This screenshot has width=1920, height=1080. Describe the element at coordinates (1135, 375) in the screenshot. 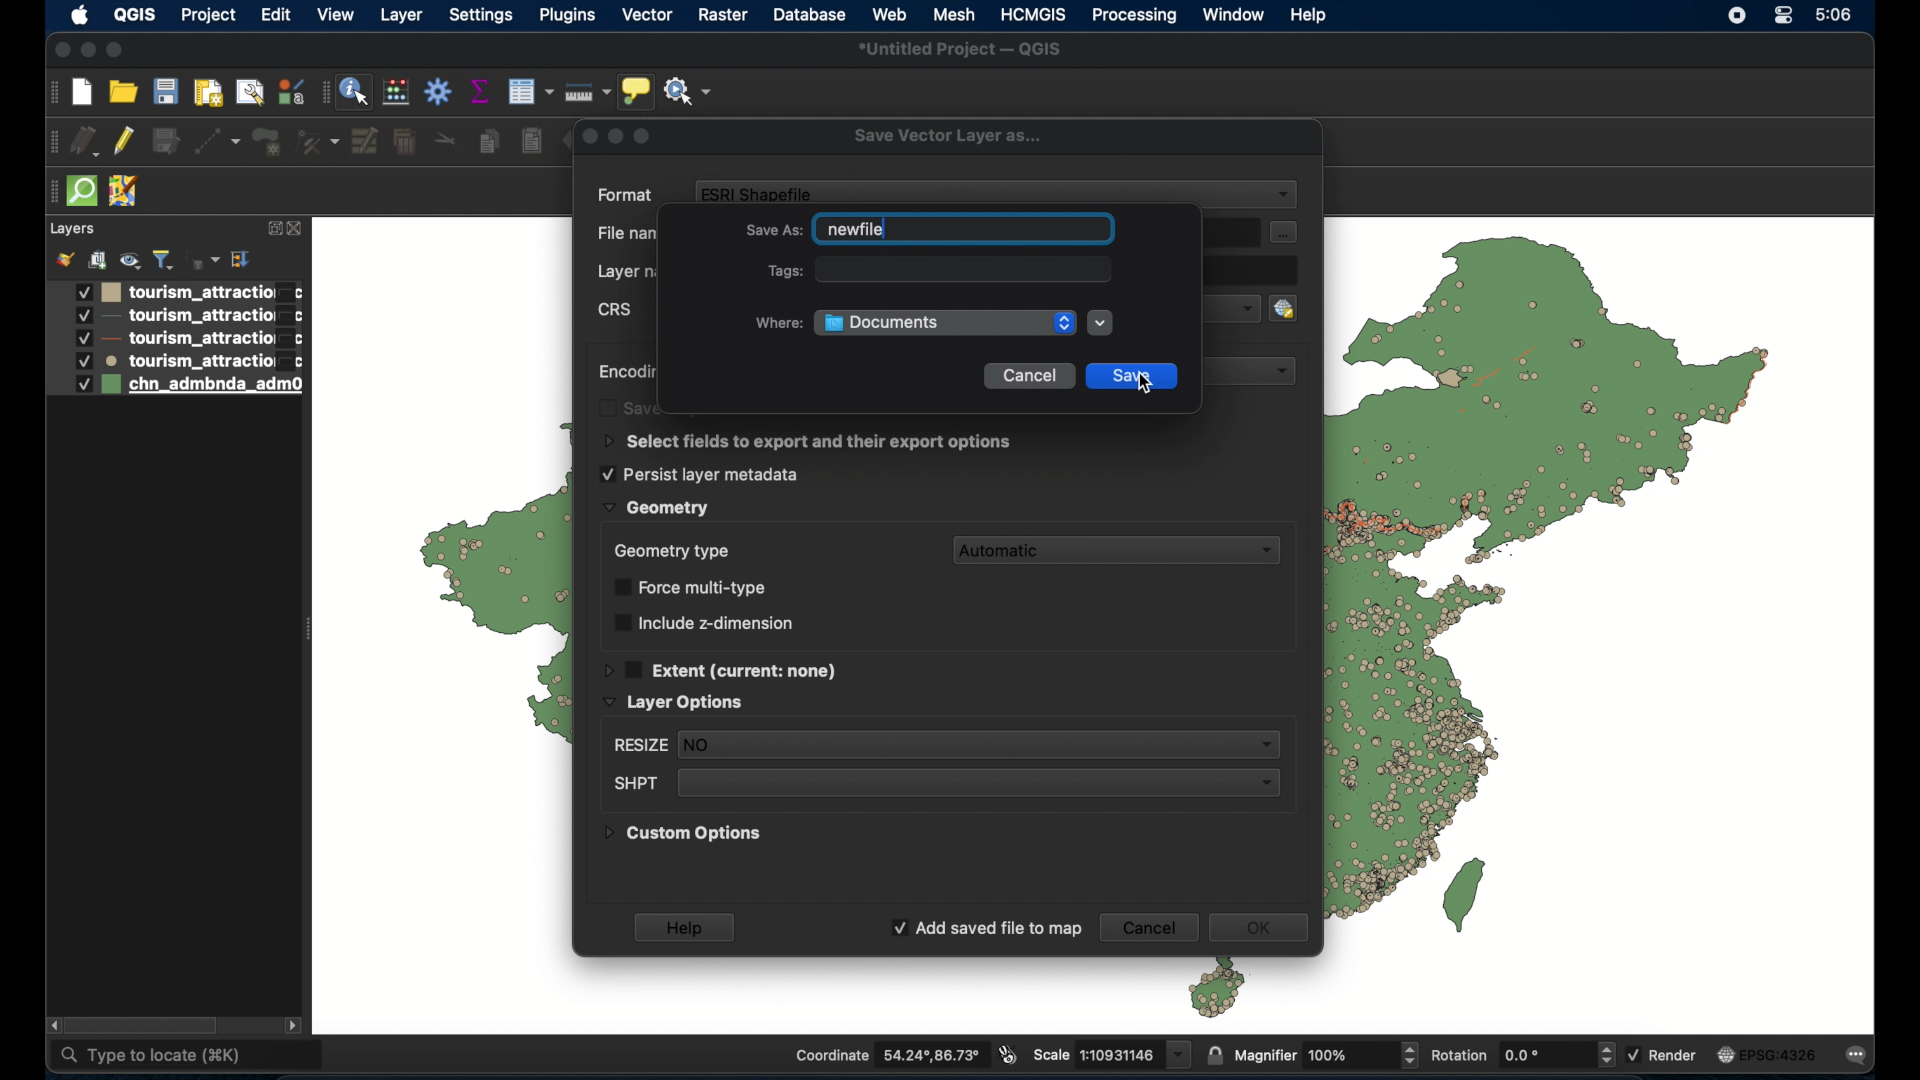

I see `save` at that location.